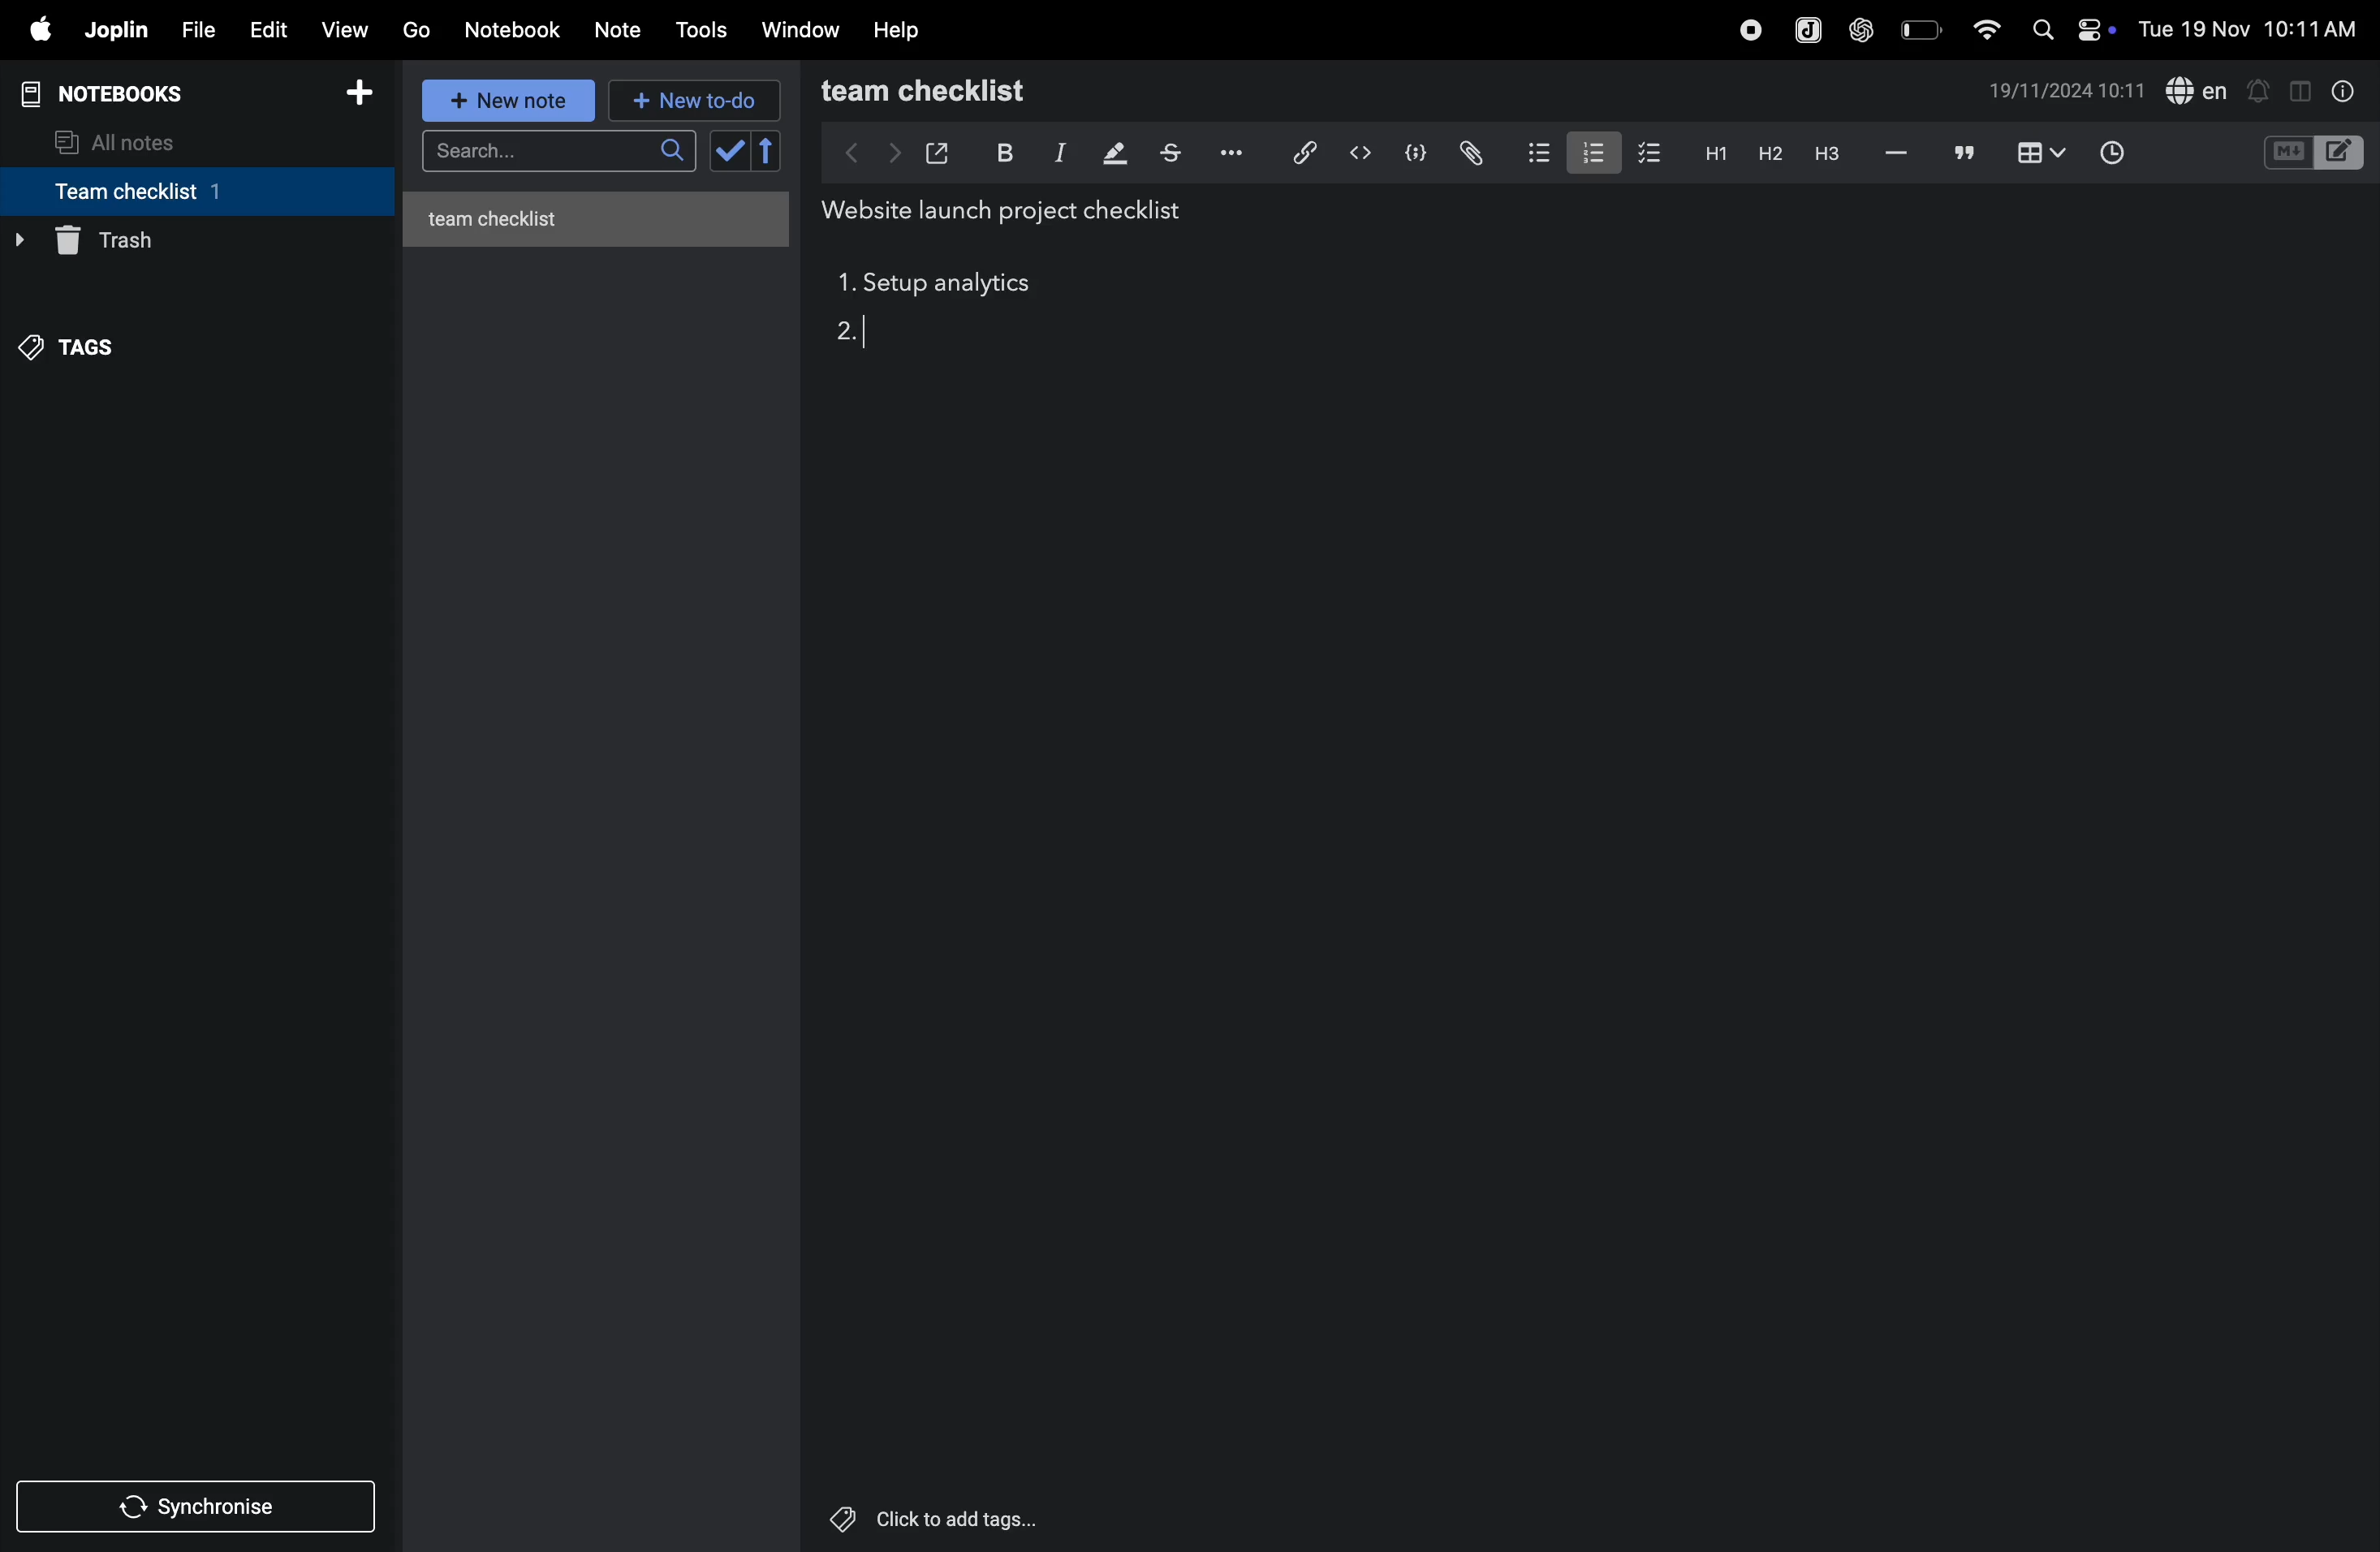 This screenshot has height=1552, width=2380. Describe the element at coordinates (1652, 154) in the screenshot. I see `checklist` at that location.